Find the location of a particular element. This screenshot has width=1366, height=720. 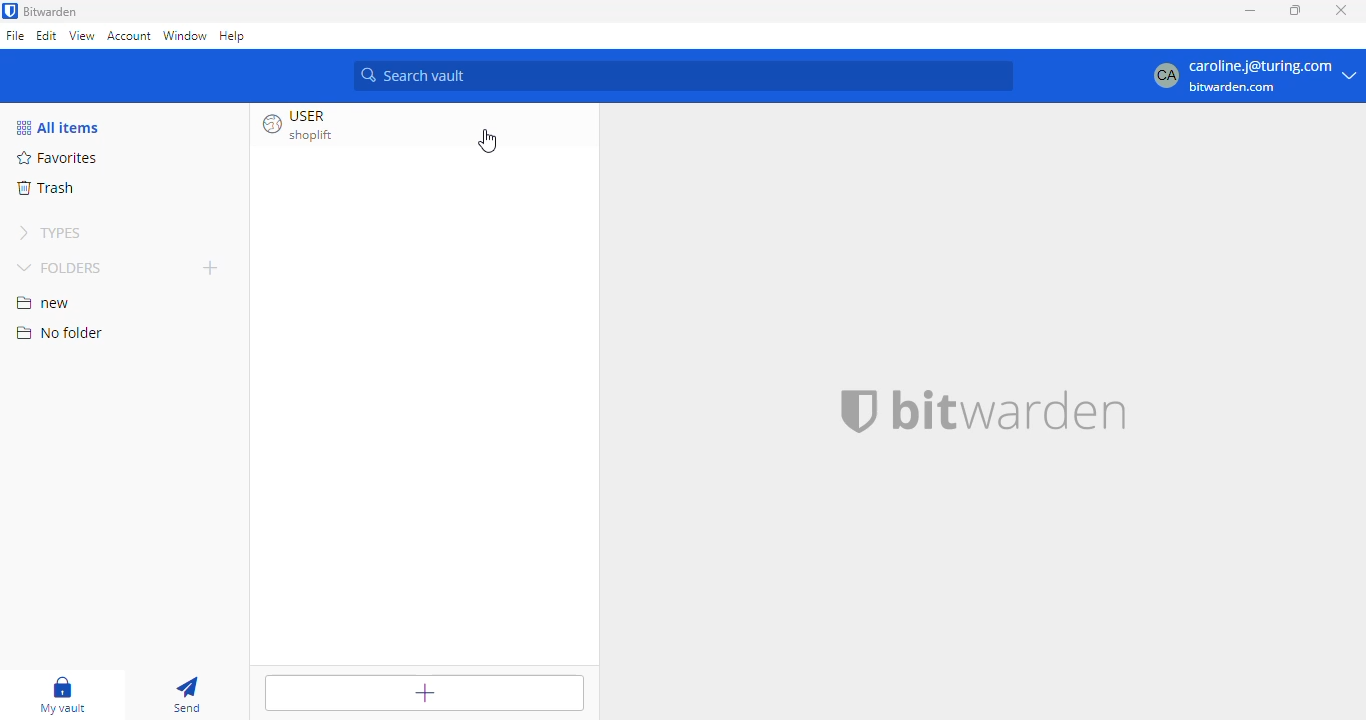

trash is located at coordinates (46, 187).